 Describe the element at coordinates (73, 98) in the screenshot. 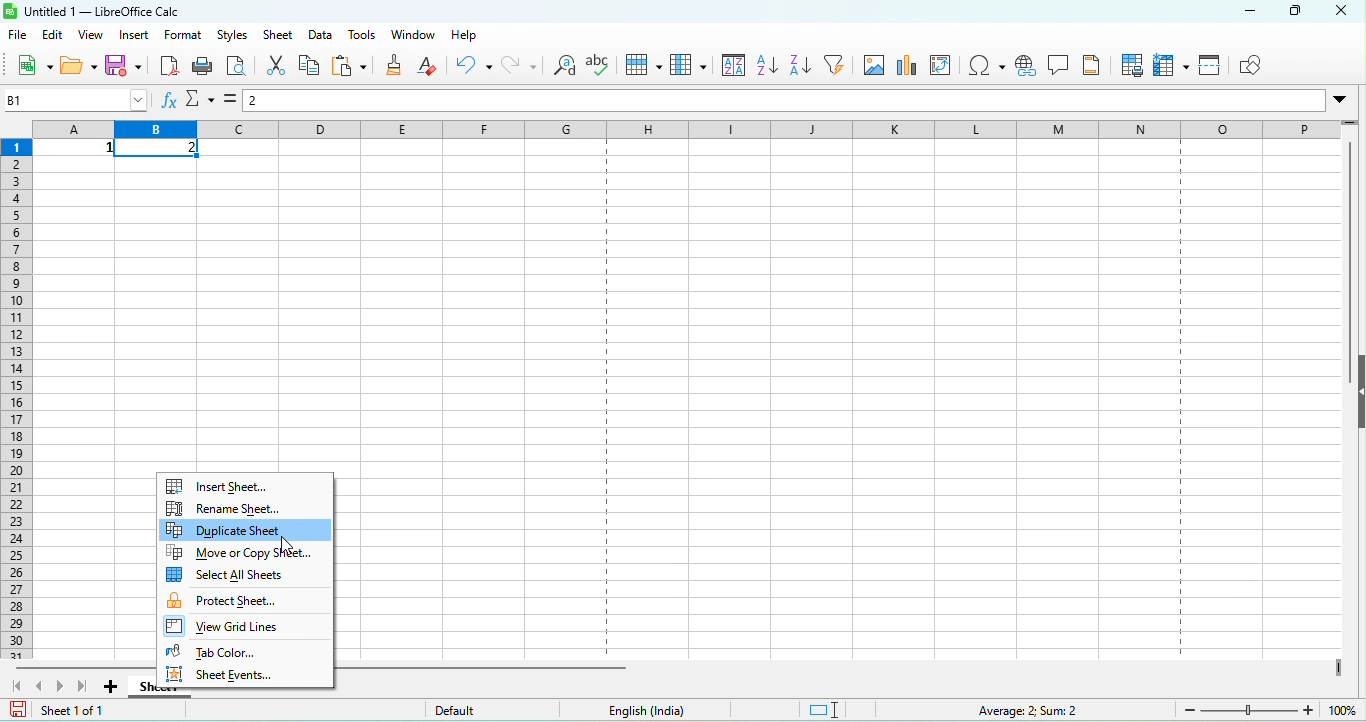

I see `name box` at that location.